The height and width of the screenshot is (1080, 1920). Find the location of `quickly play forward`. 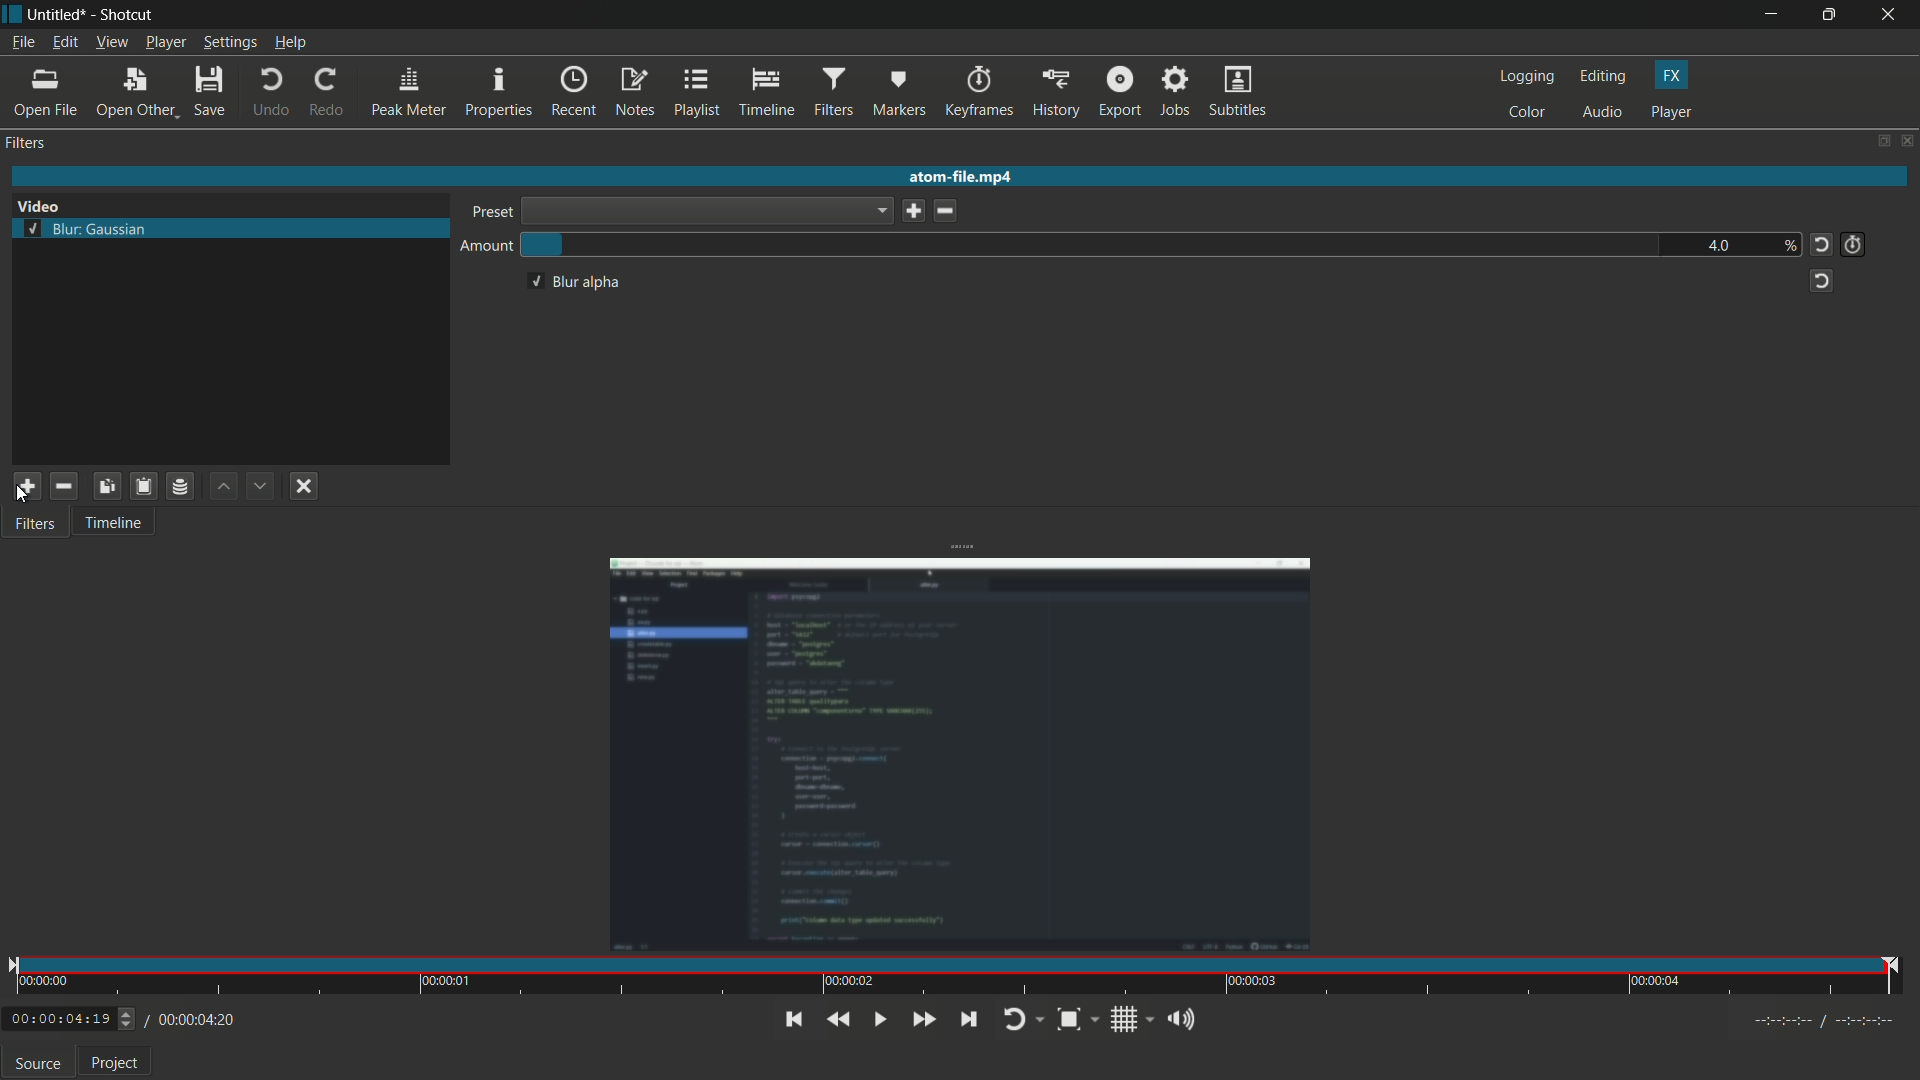

quickly play forward is located at coordinates (920, 1020).